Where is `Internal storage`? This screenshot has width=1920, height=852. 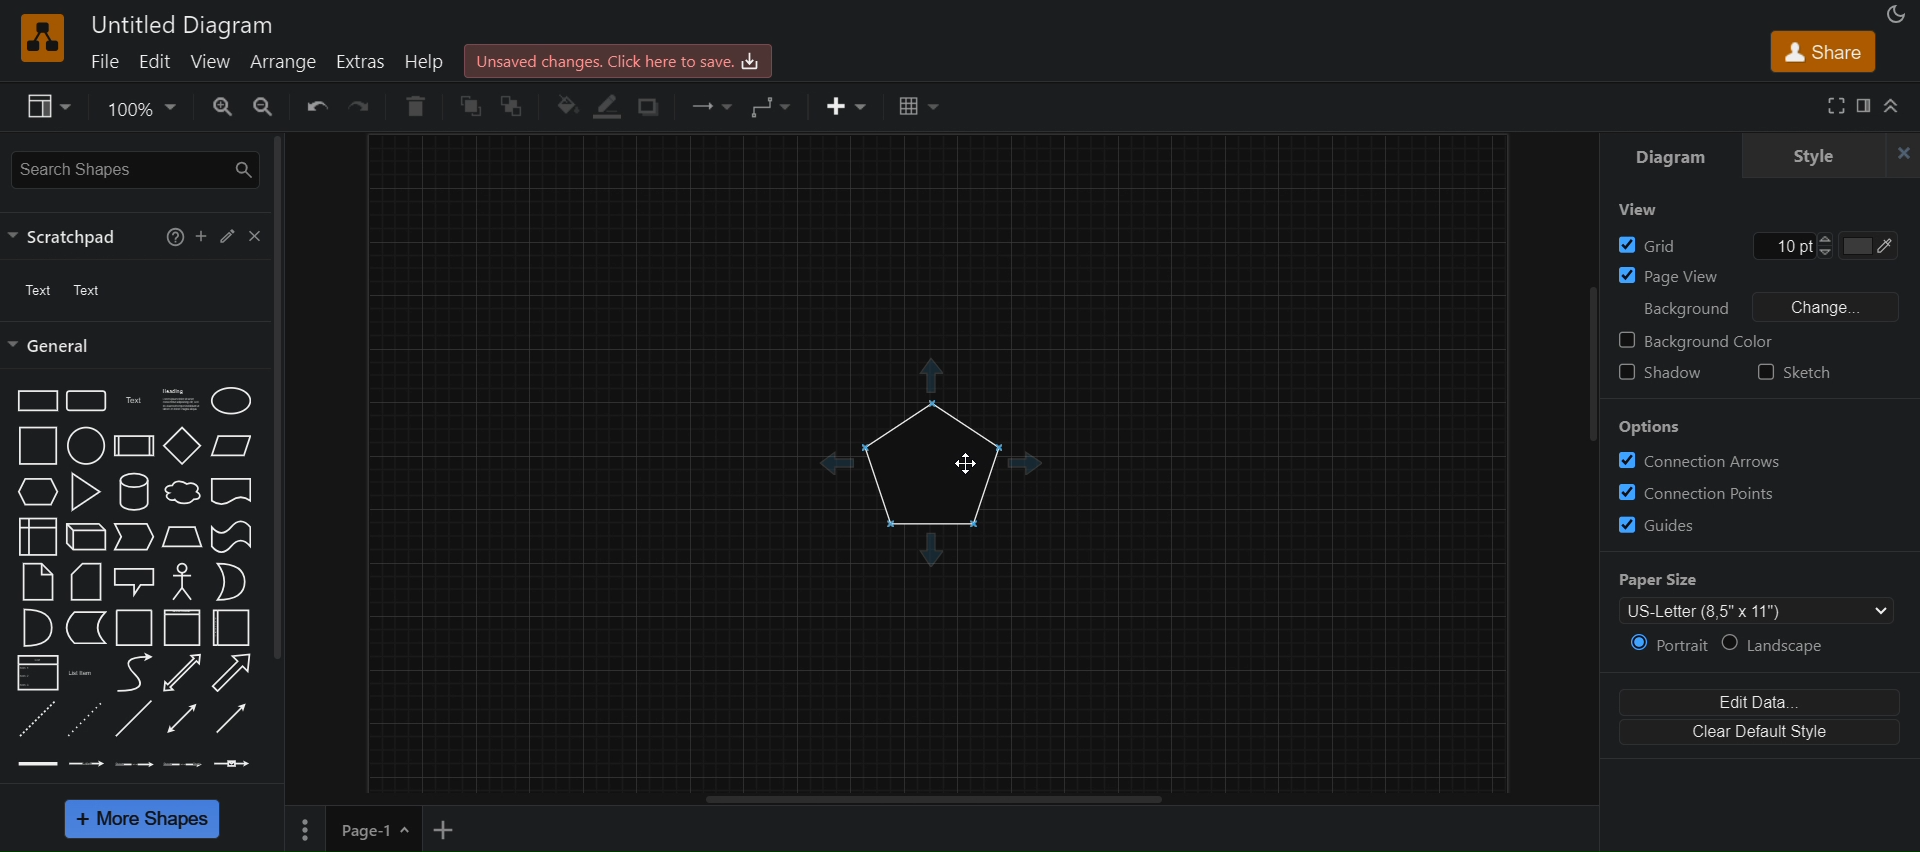 Internal storage is located at coordinates (37, 537).